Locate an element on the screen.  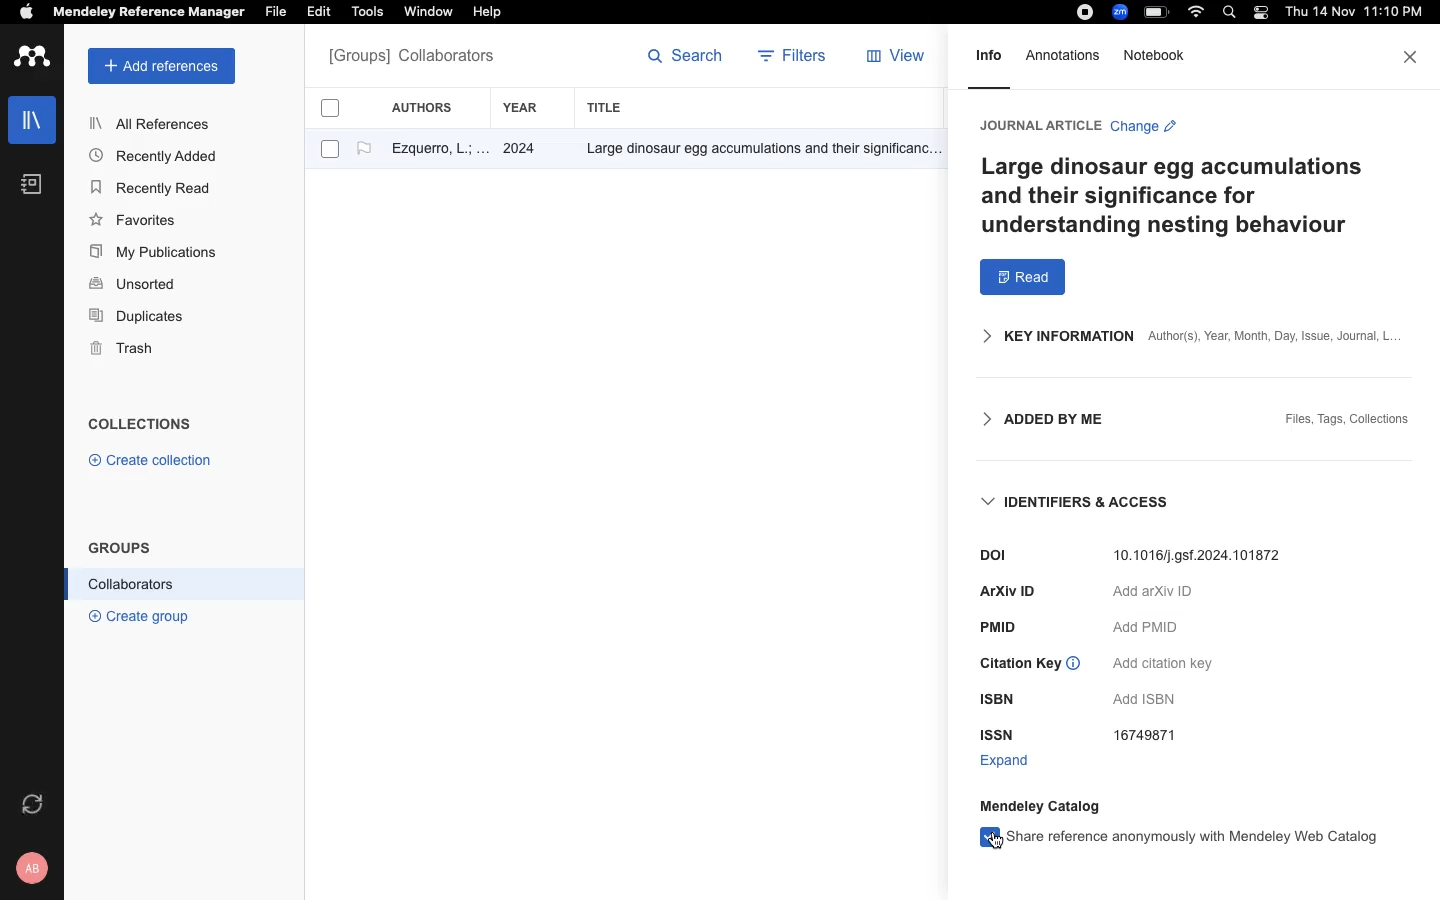
Mendeley Reference Manager is located at coordinates (149, 13).